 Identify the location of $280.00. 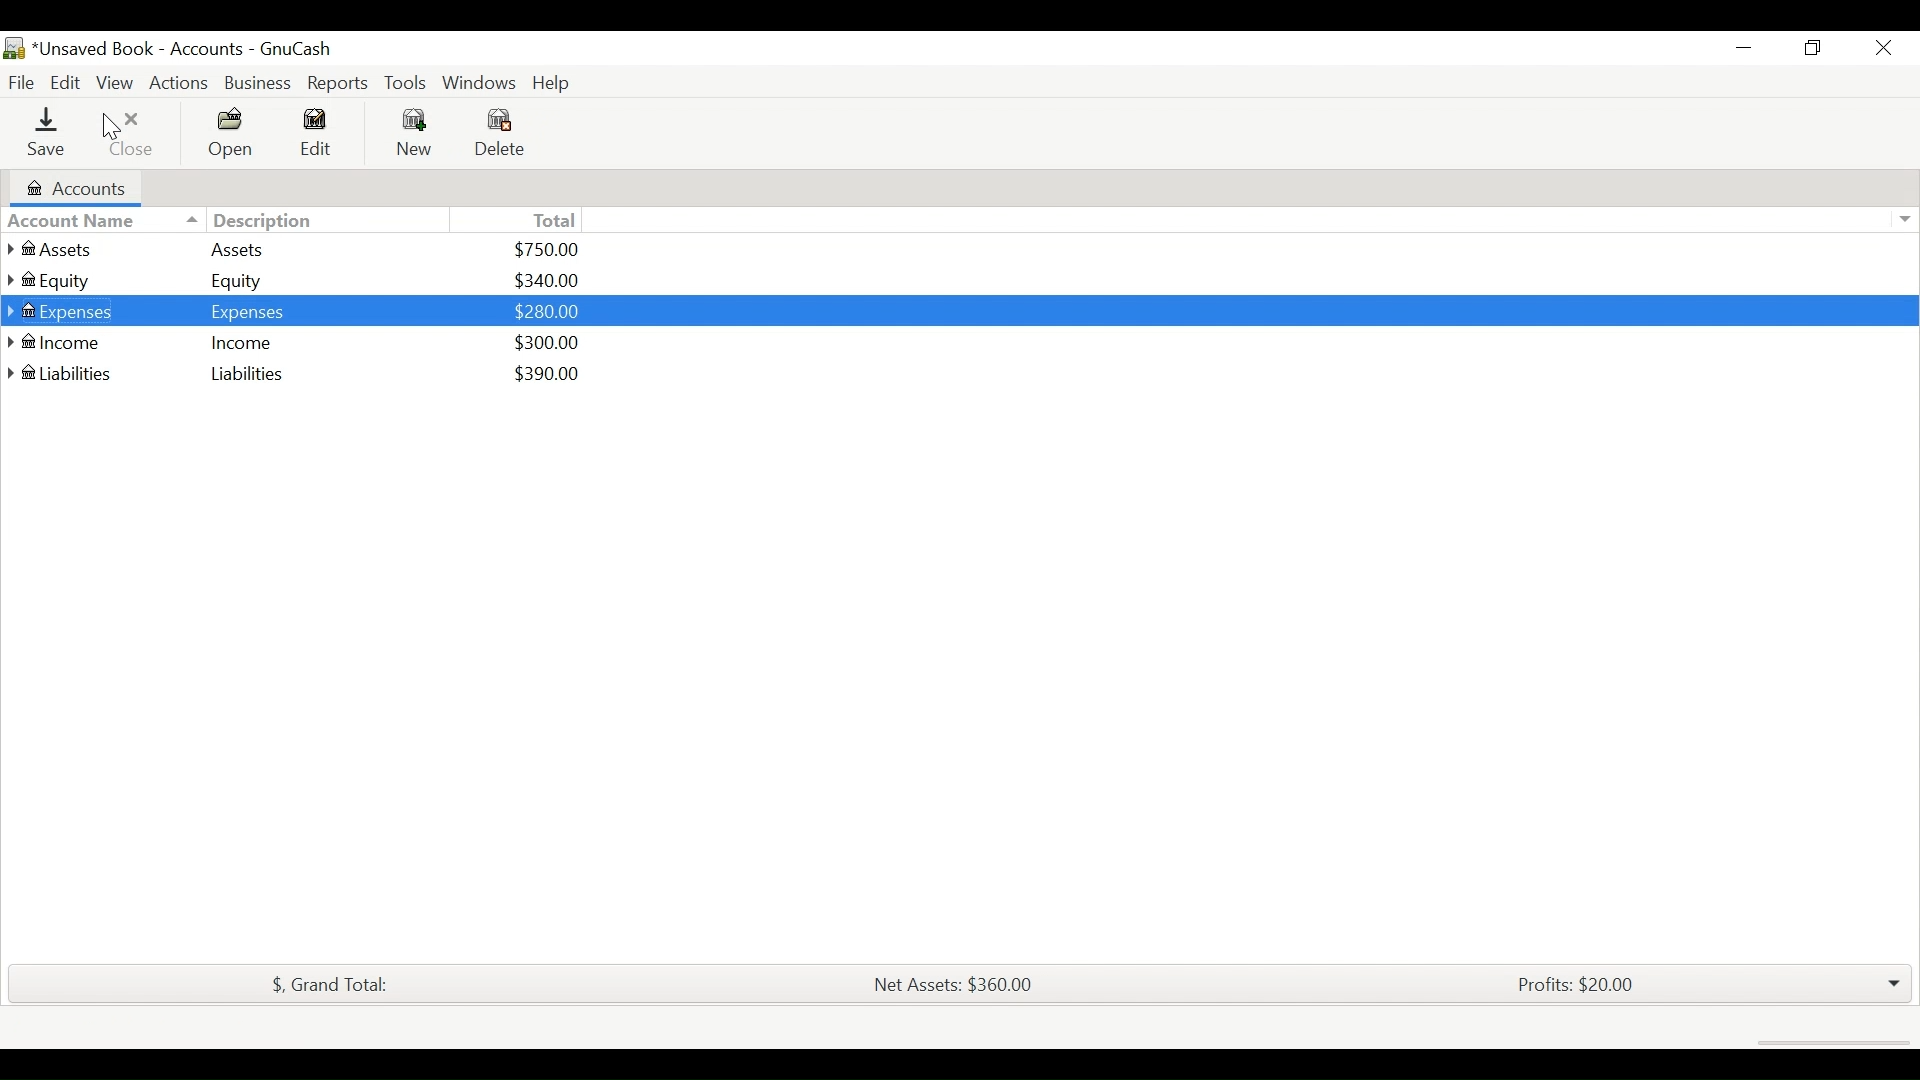
(548, 308).